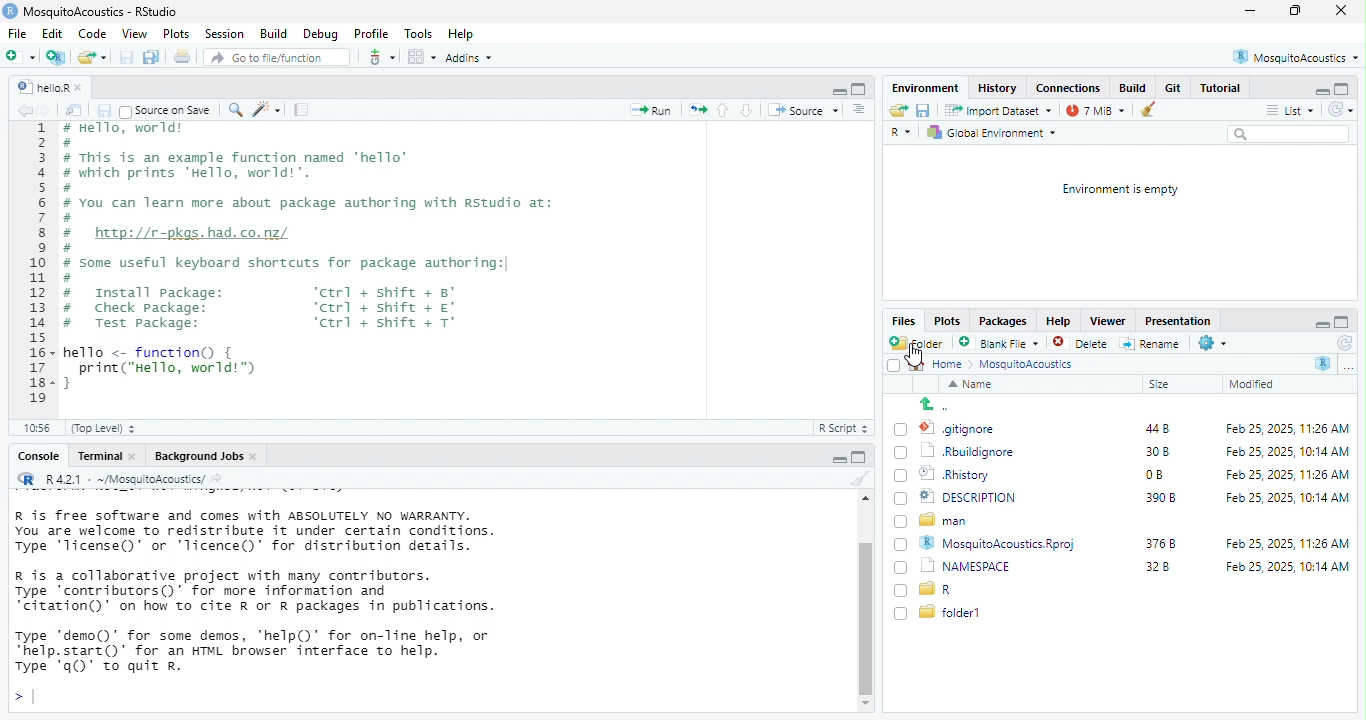  Describe the element at coordinates (900, 523) in the screenshot. I see `checkbox` at that location.